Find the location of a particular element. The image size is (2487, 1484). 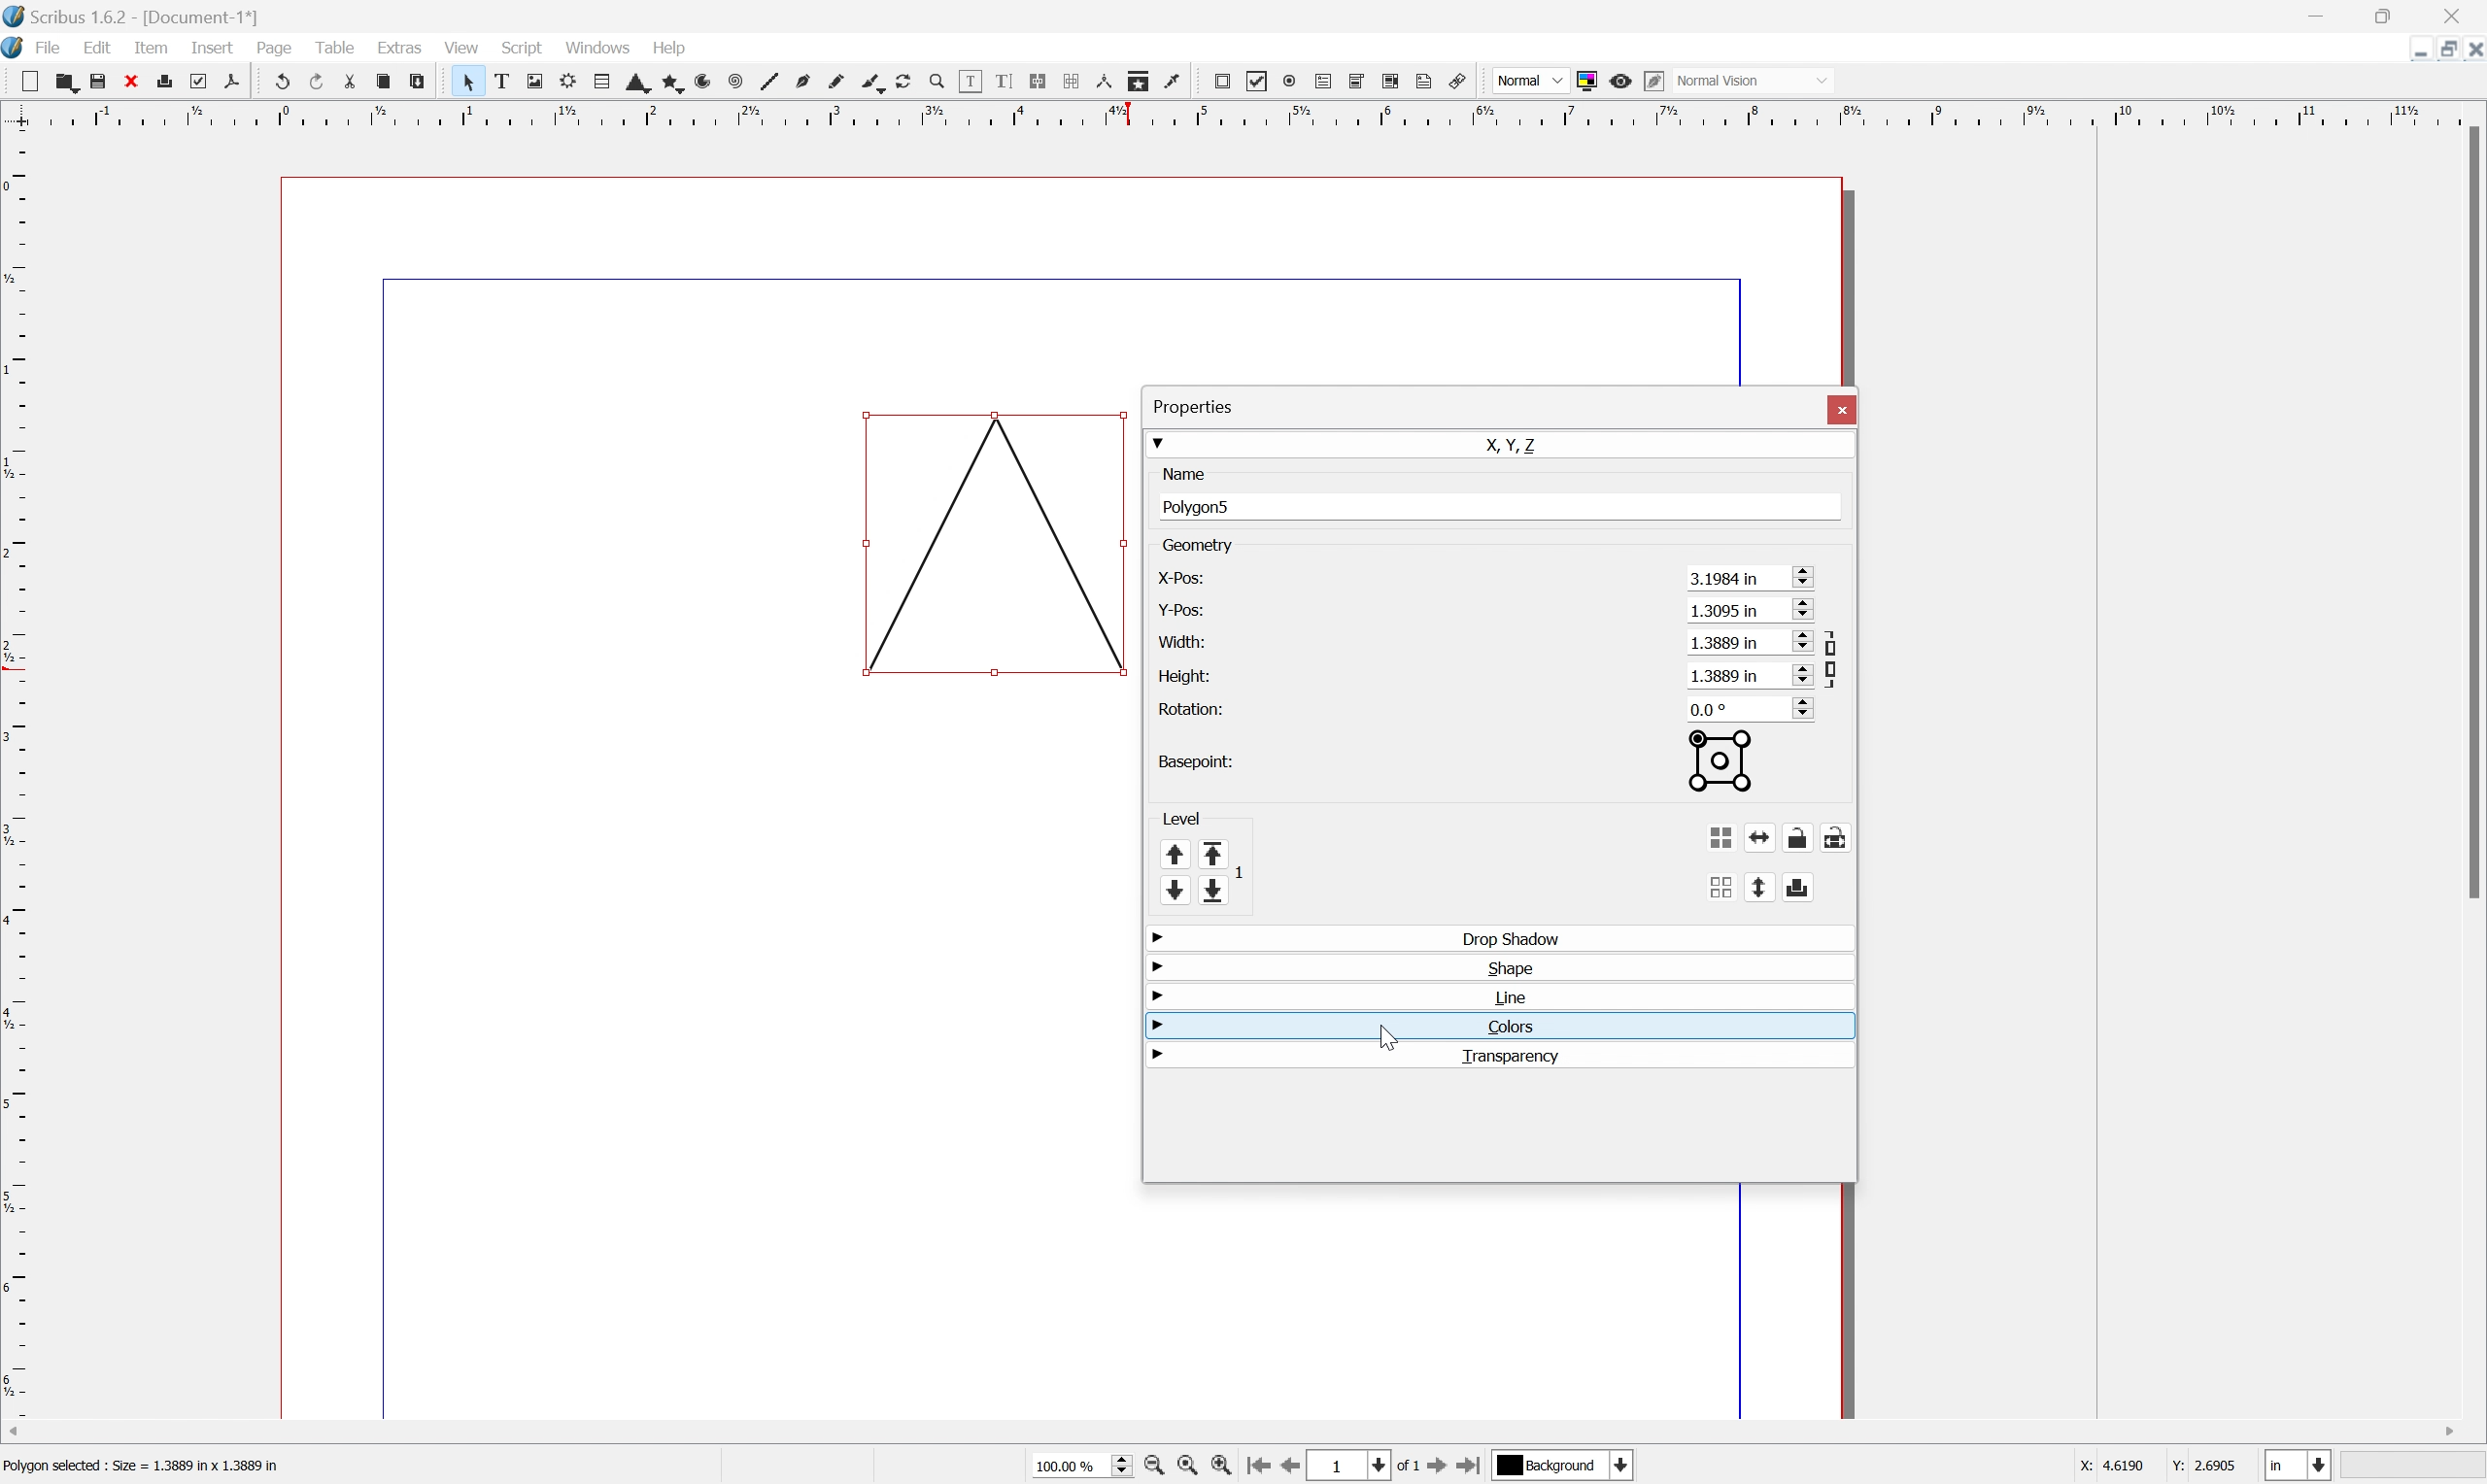

Polygon5 is located at coordinates (1202, 506).